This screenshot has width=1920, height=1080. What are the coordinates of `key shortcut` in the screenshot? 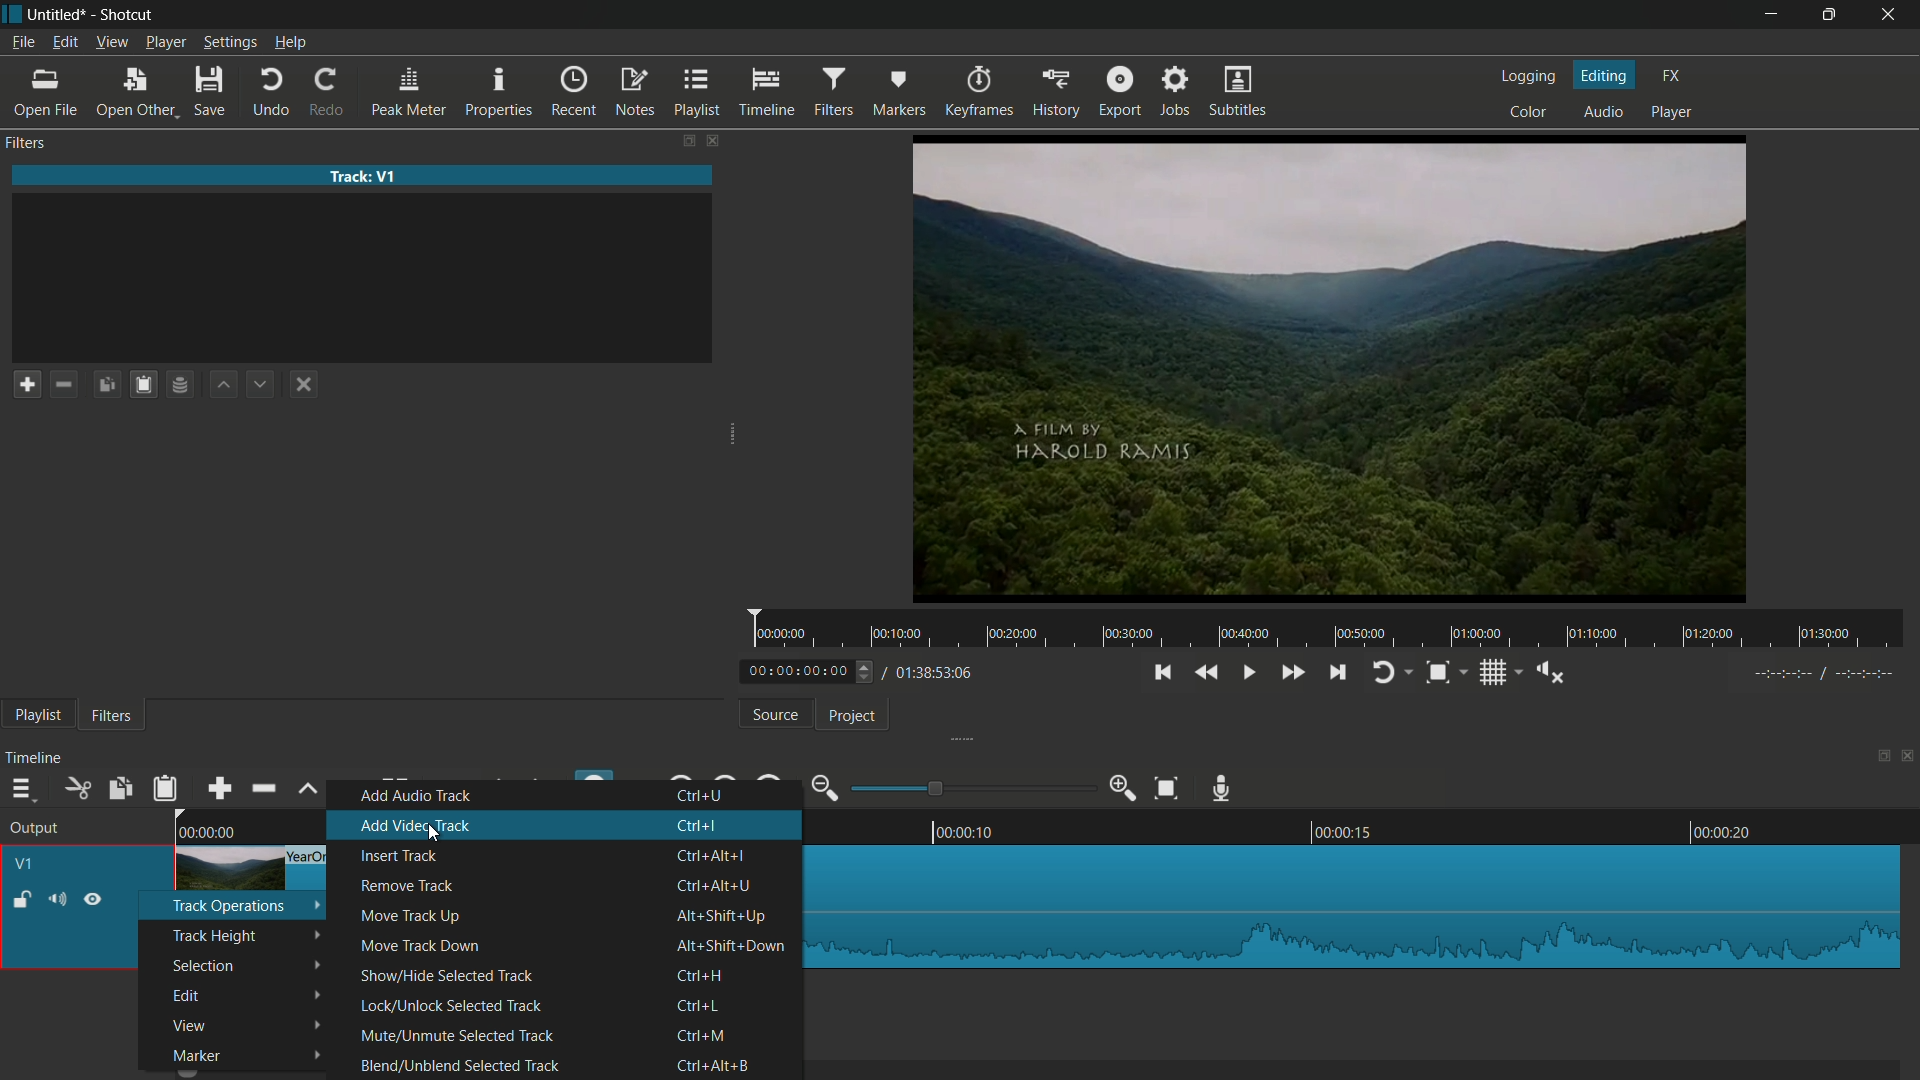 It's located at (698, 1007).